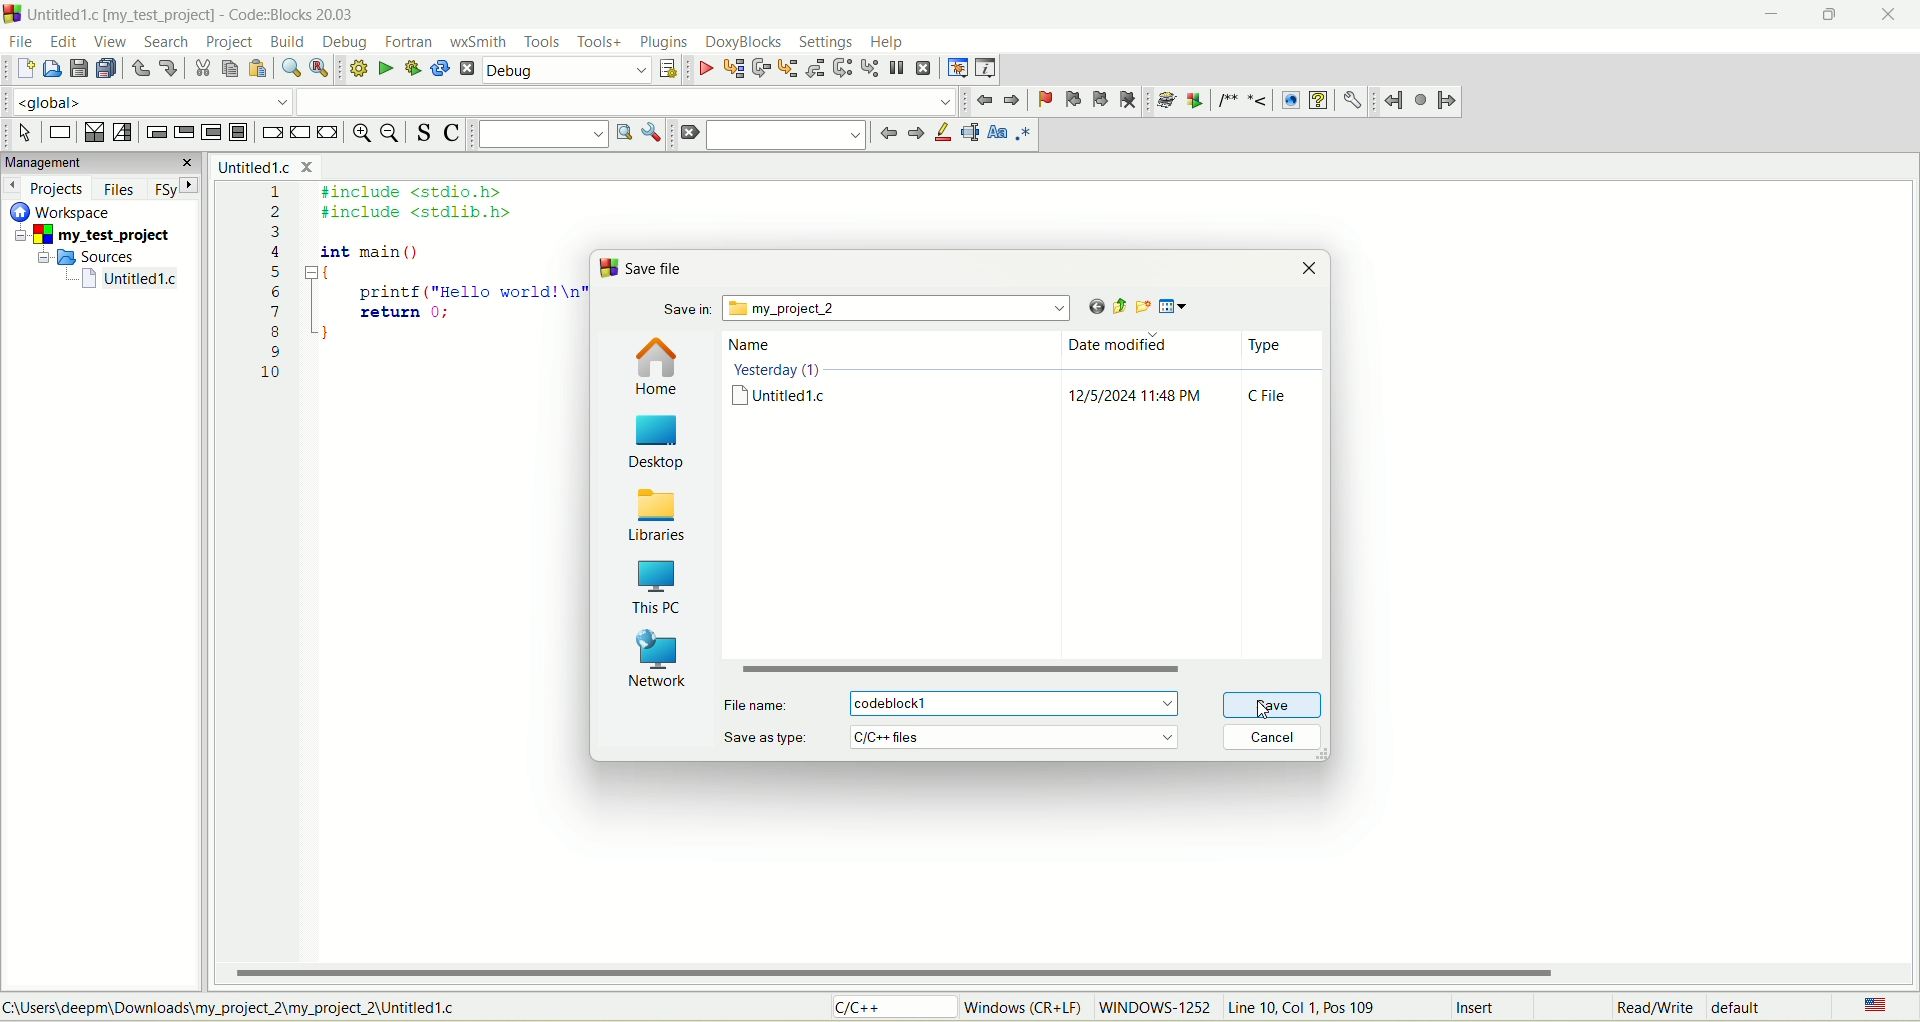 The width and height of the screenshot is (1920, 1022). I want to click on go to last folder, so click(1088, 307).